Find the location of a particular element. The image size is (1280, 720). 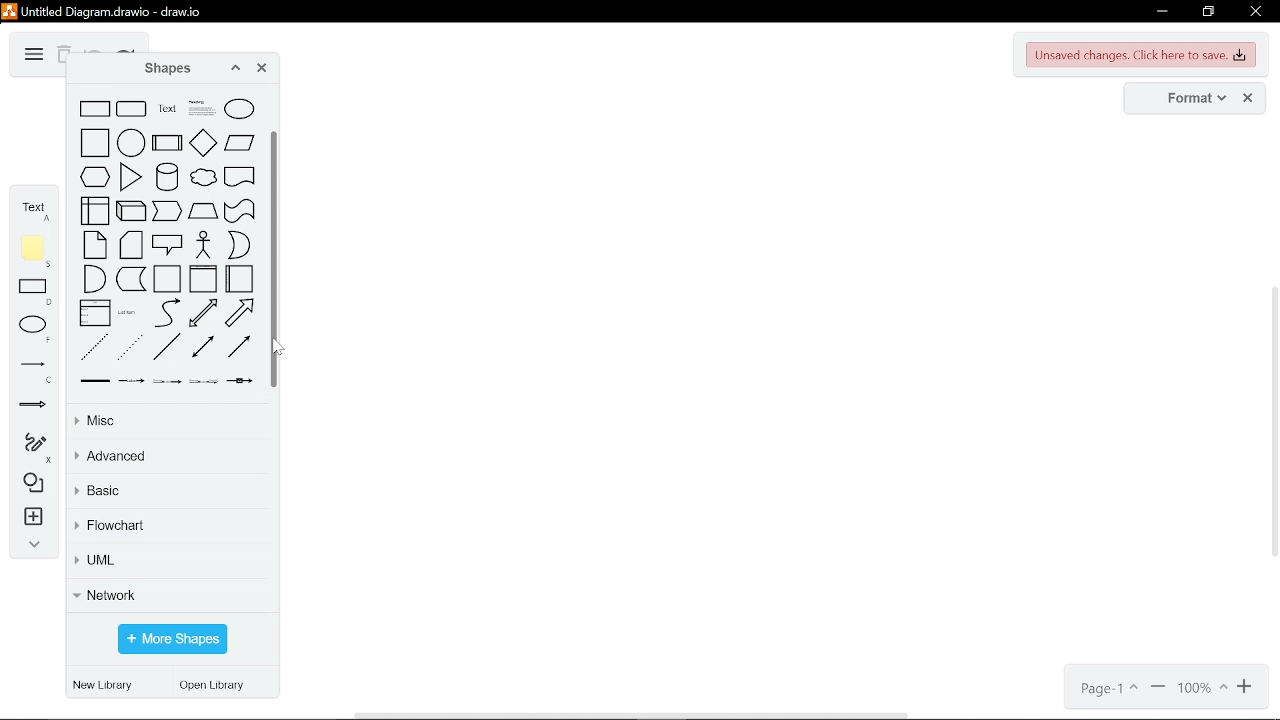

internal storage is located at coordinates (95, 210).